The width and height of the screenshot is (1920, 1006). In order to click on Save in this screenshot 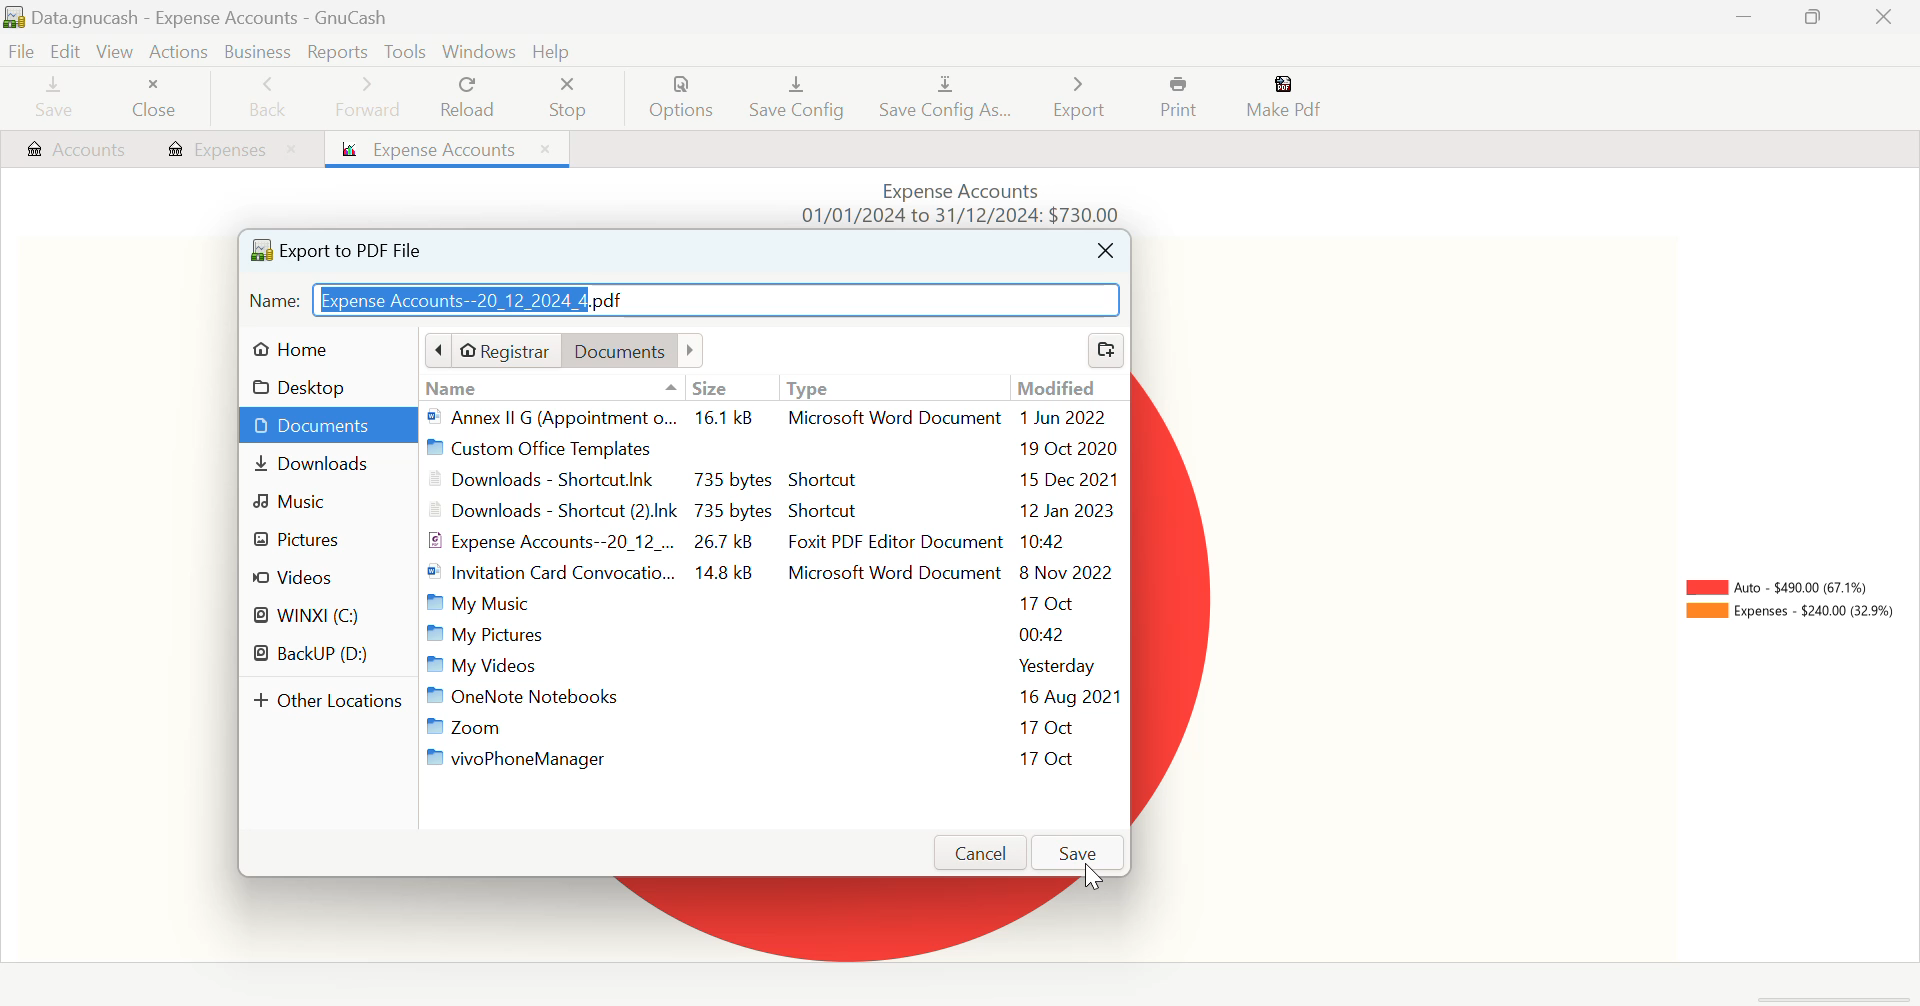, I will do `click(55, 98)`.